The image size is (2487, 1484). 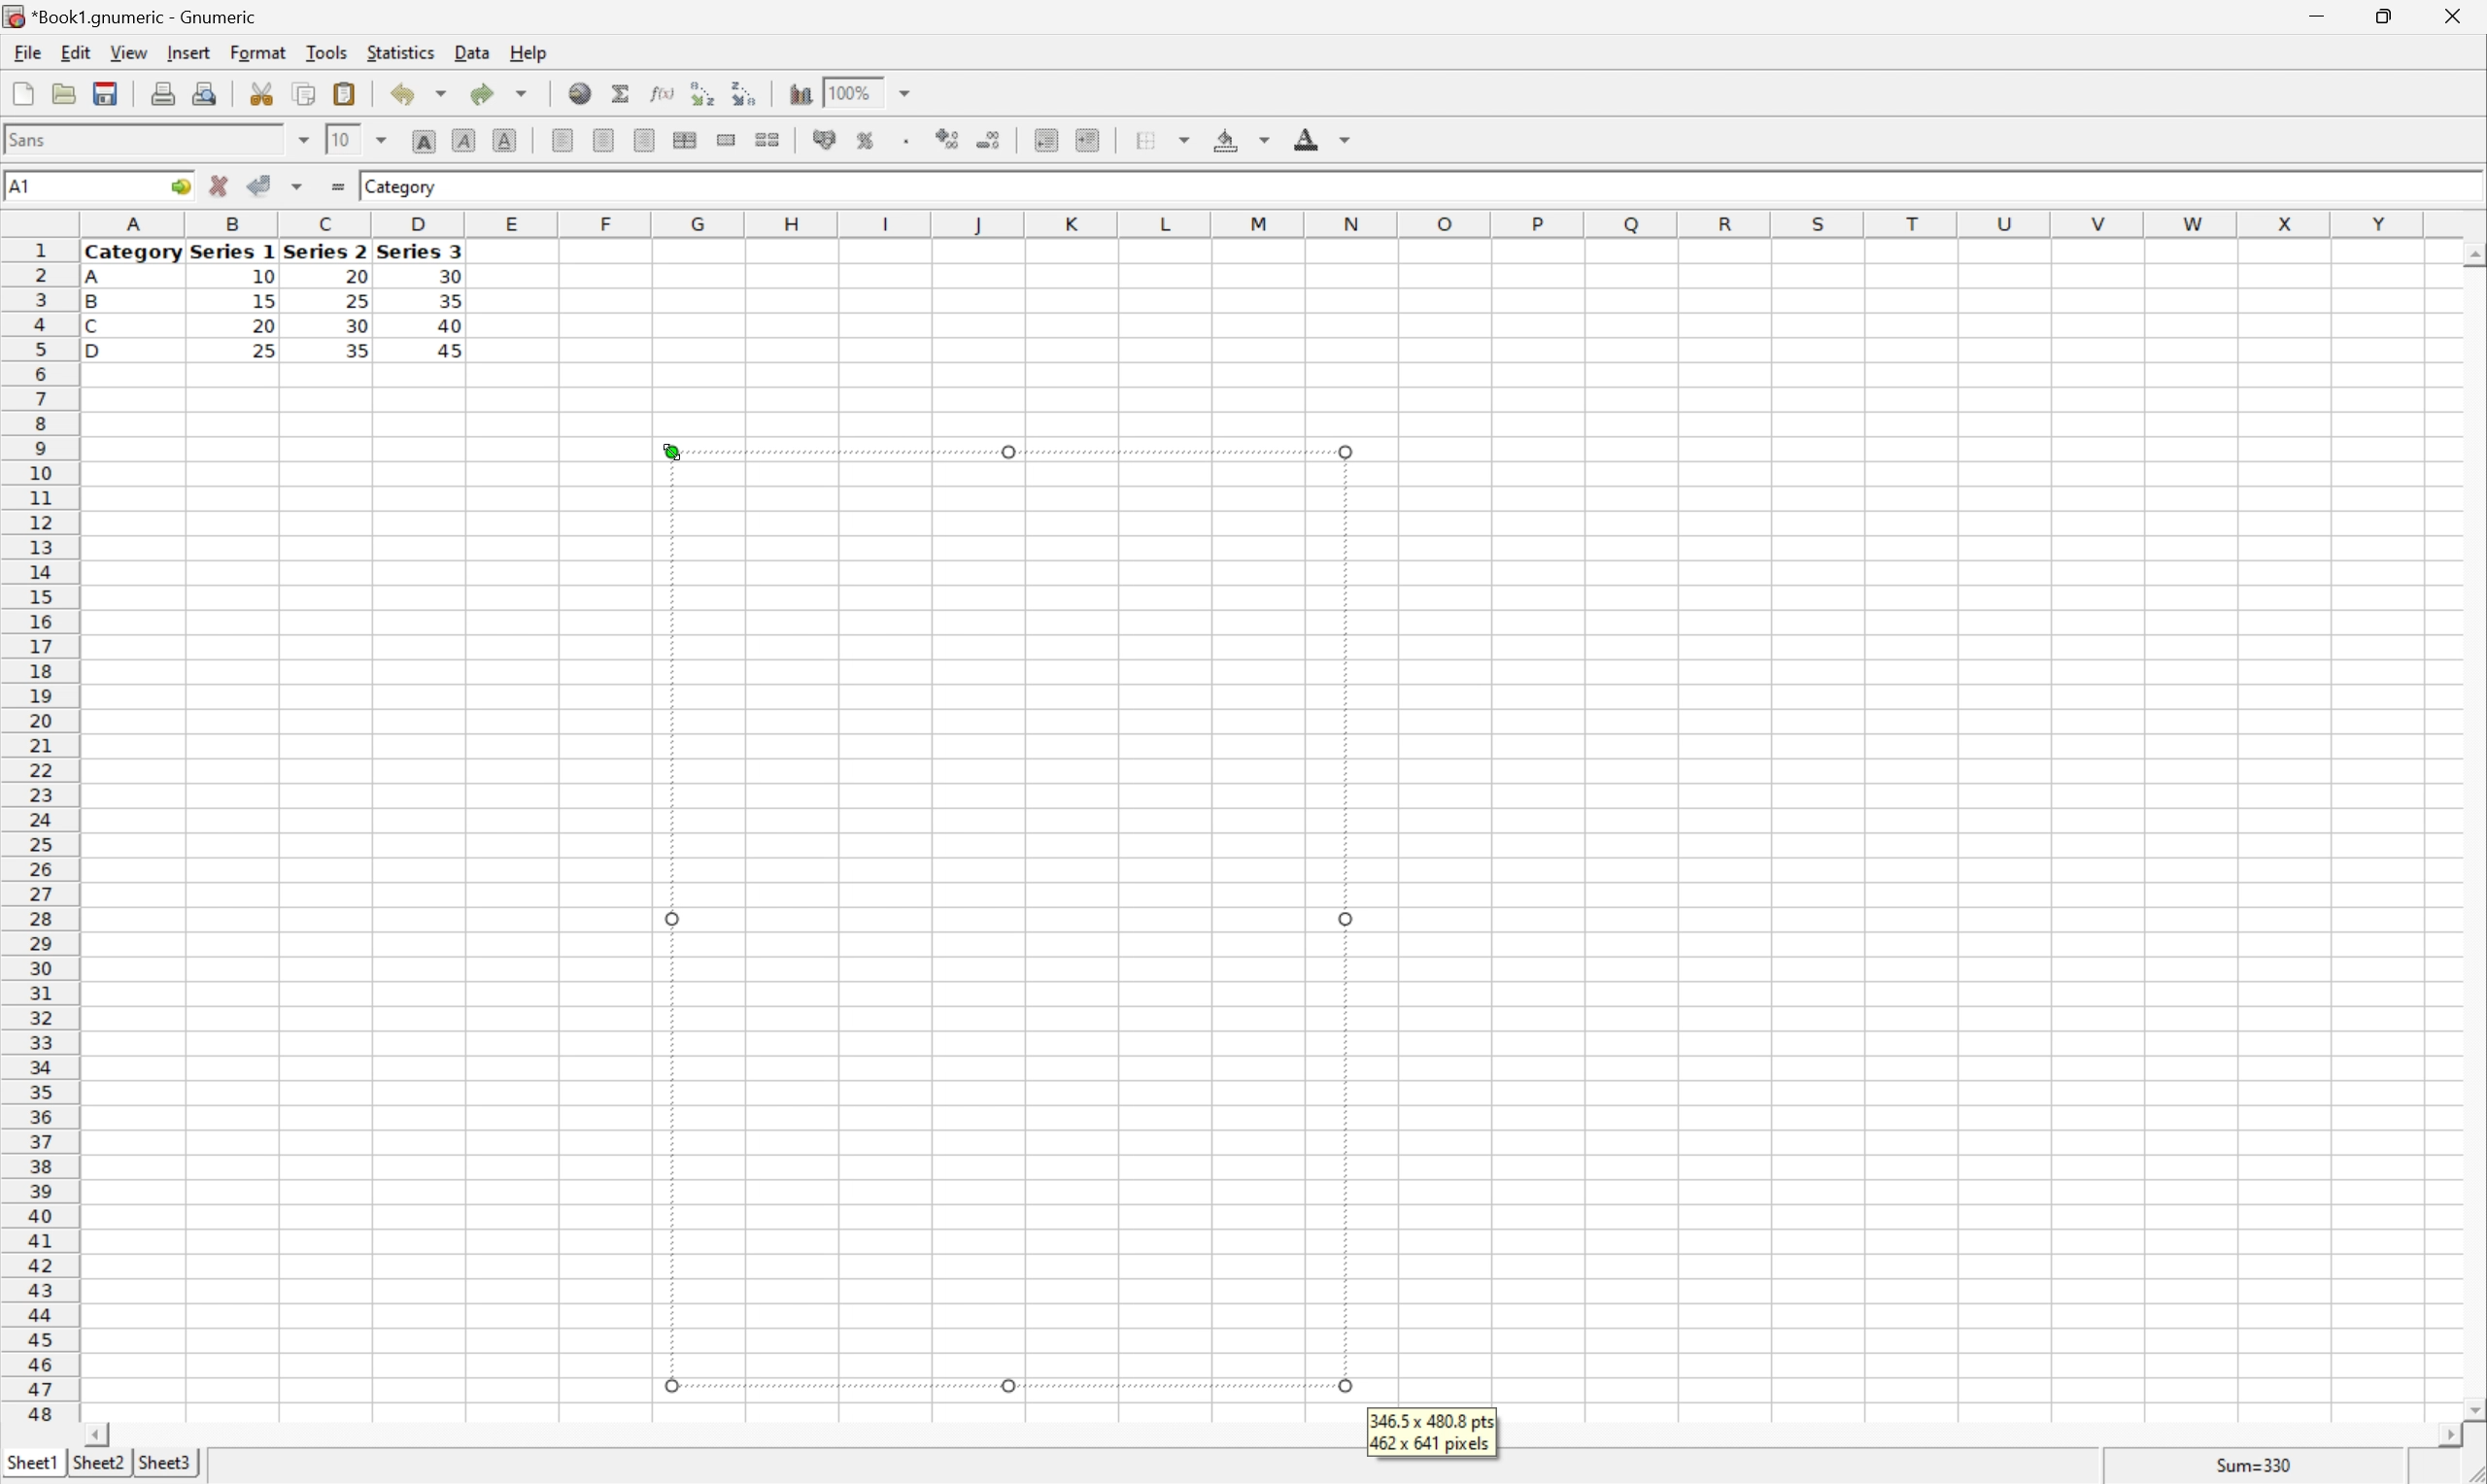 What do you see at coordinates (327, 51) in the screenshot?
I see `Tools` at bounding box center [327, 51].